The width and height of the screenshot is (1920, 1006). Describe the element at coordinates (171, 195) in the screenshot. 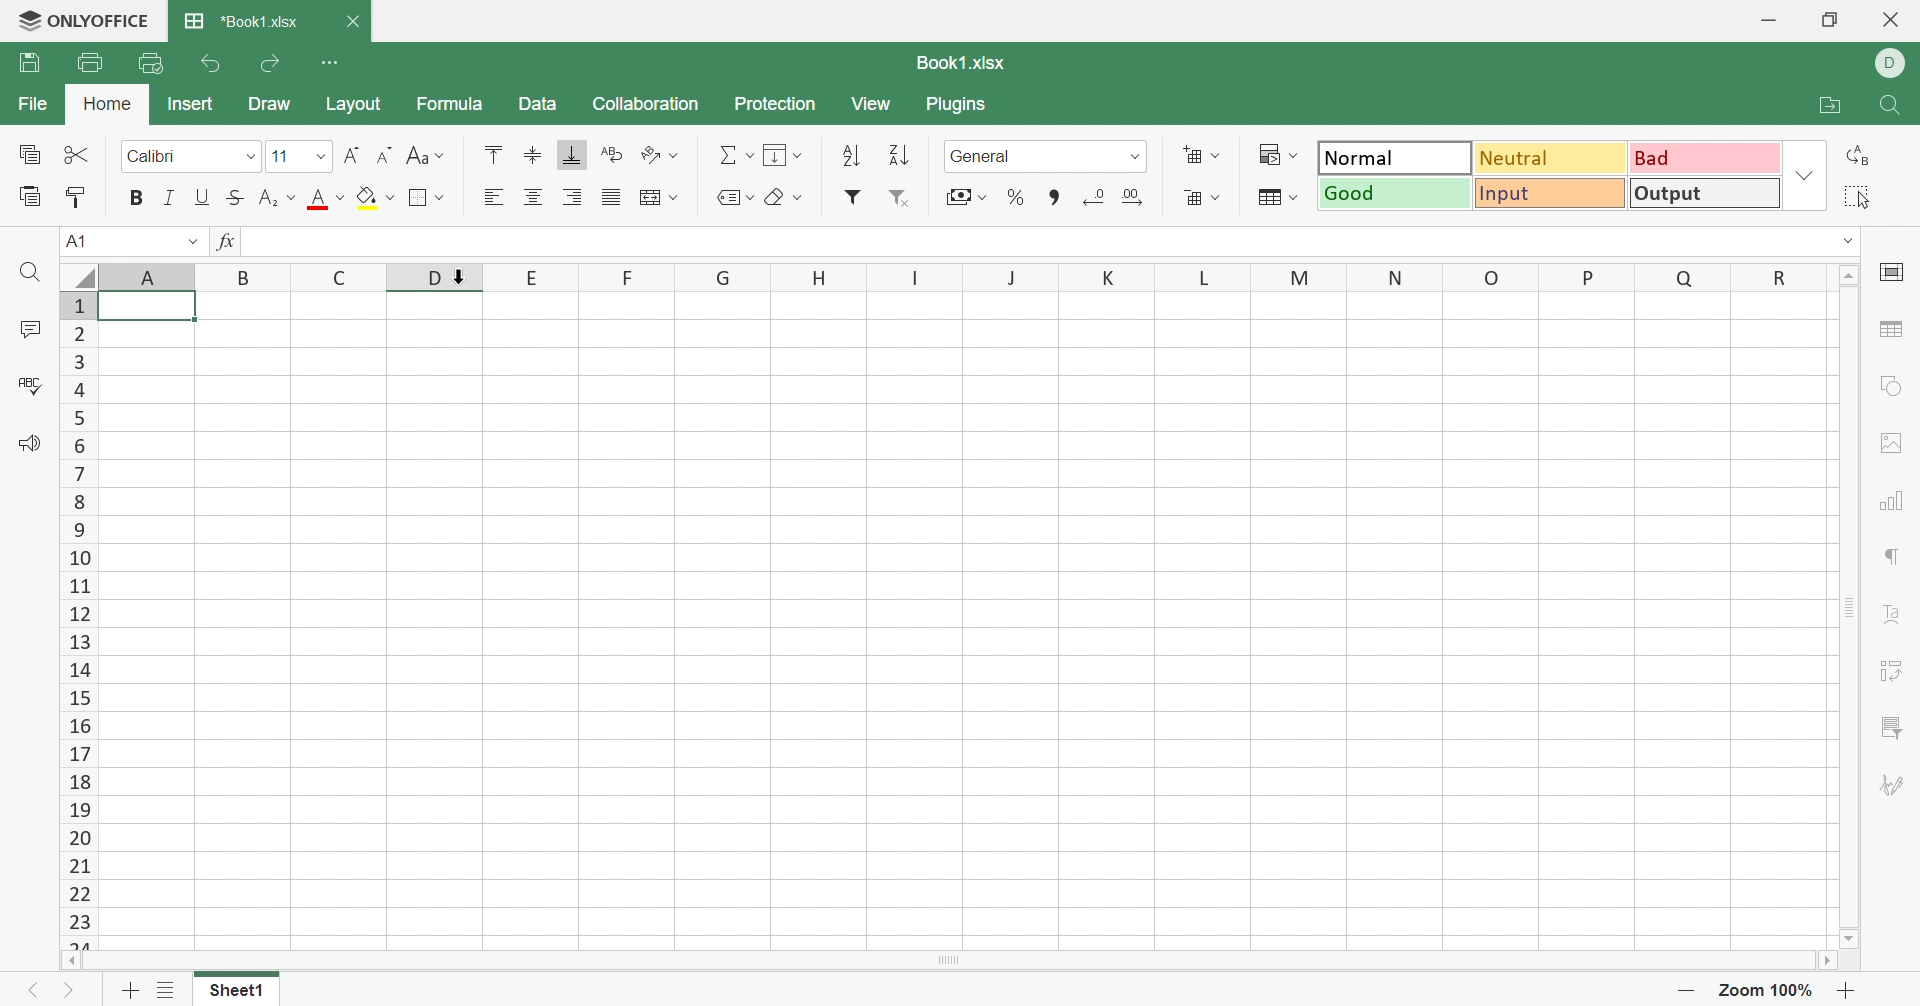

I see `Italic` at that location.